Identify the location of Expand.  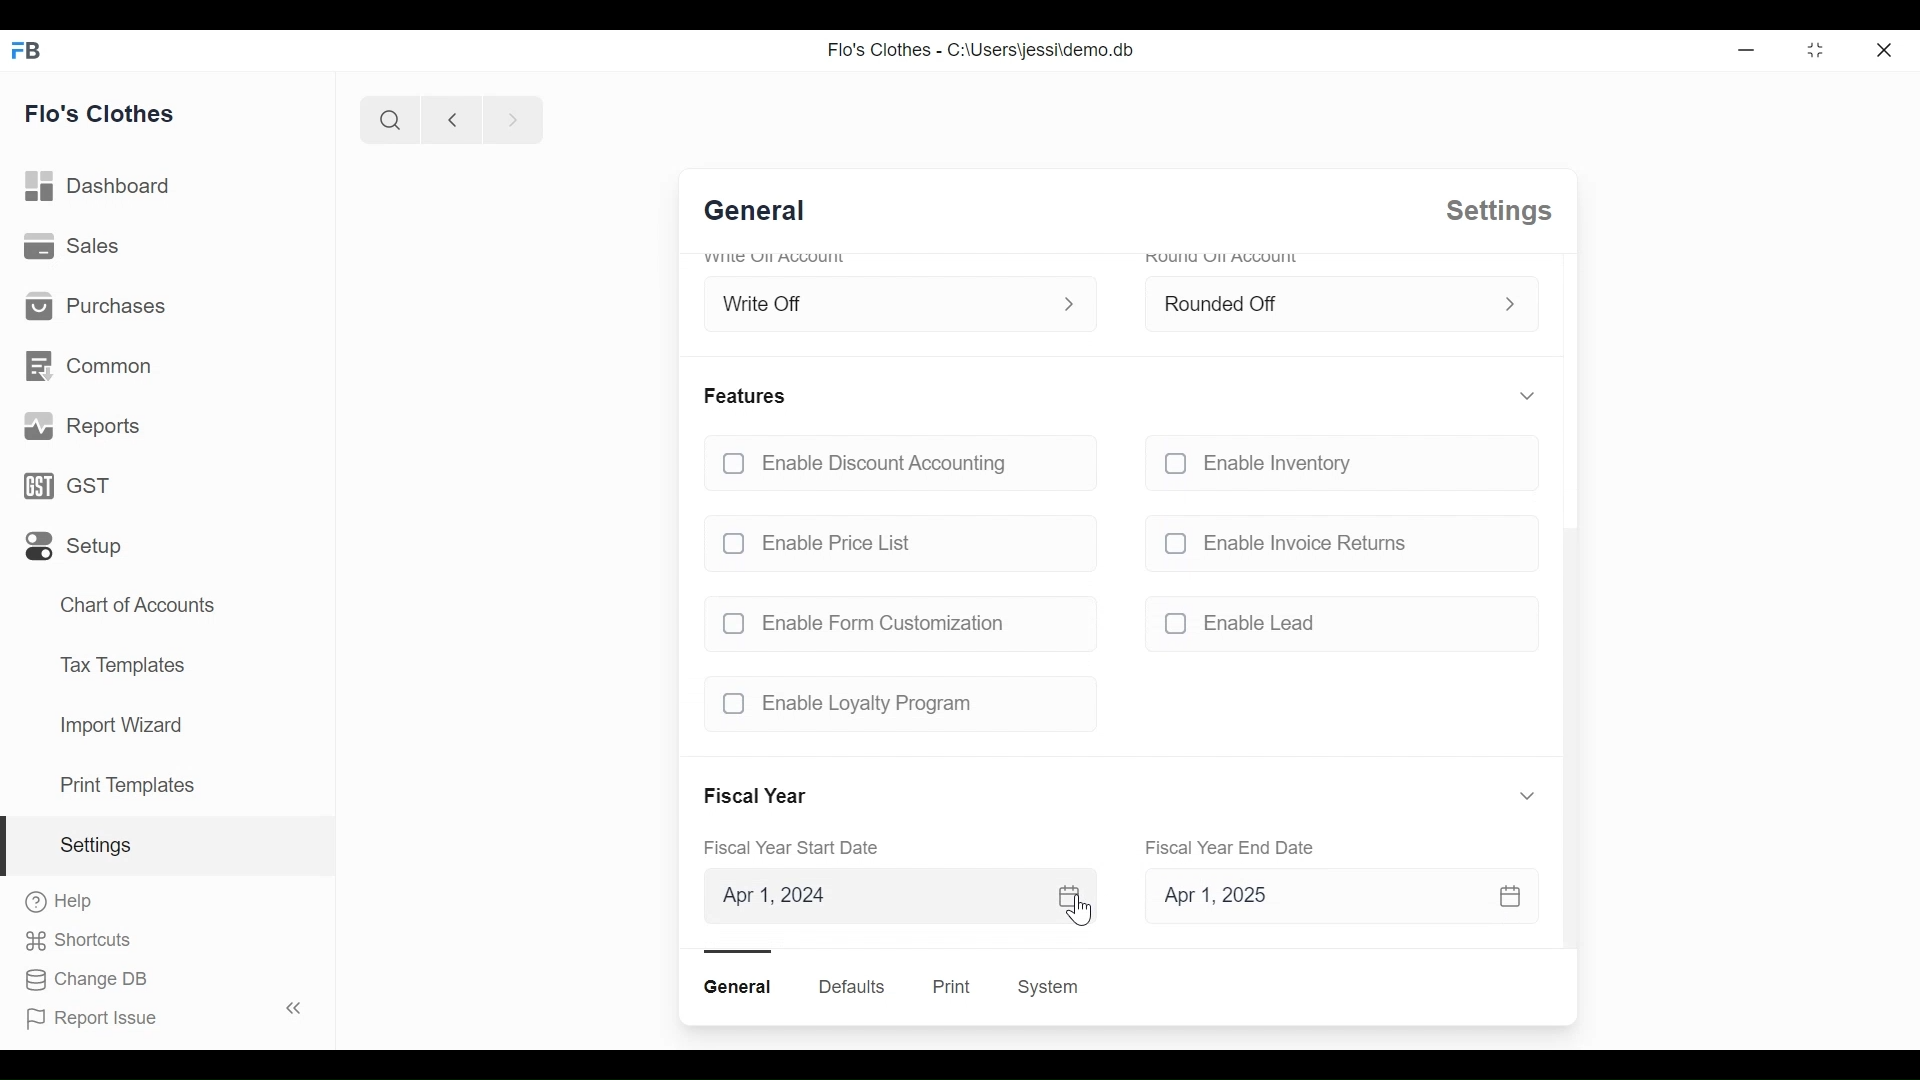
(1074, 302).